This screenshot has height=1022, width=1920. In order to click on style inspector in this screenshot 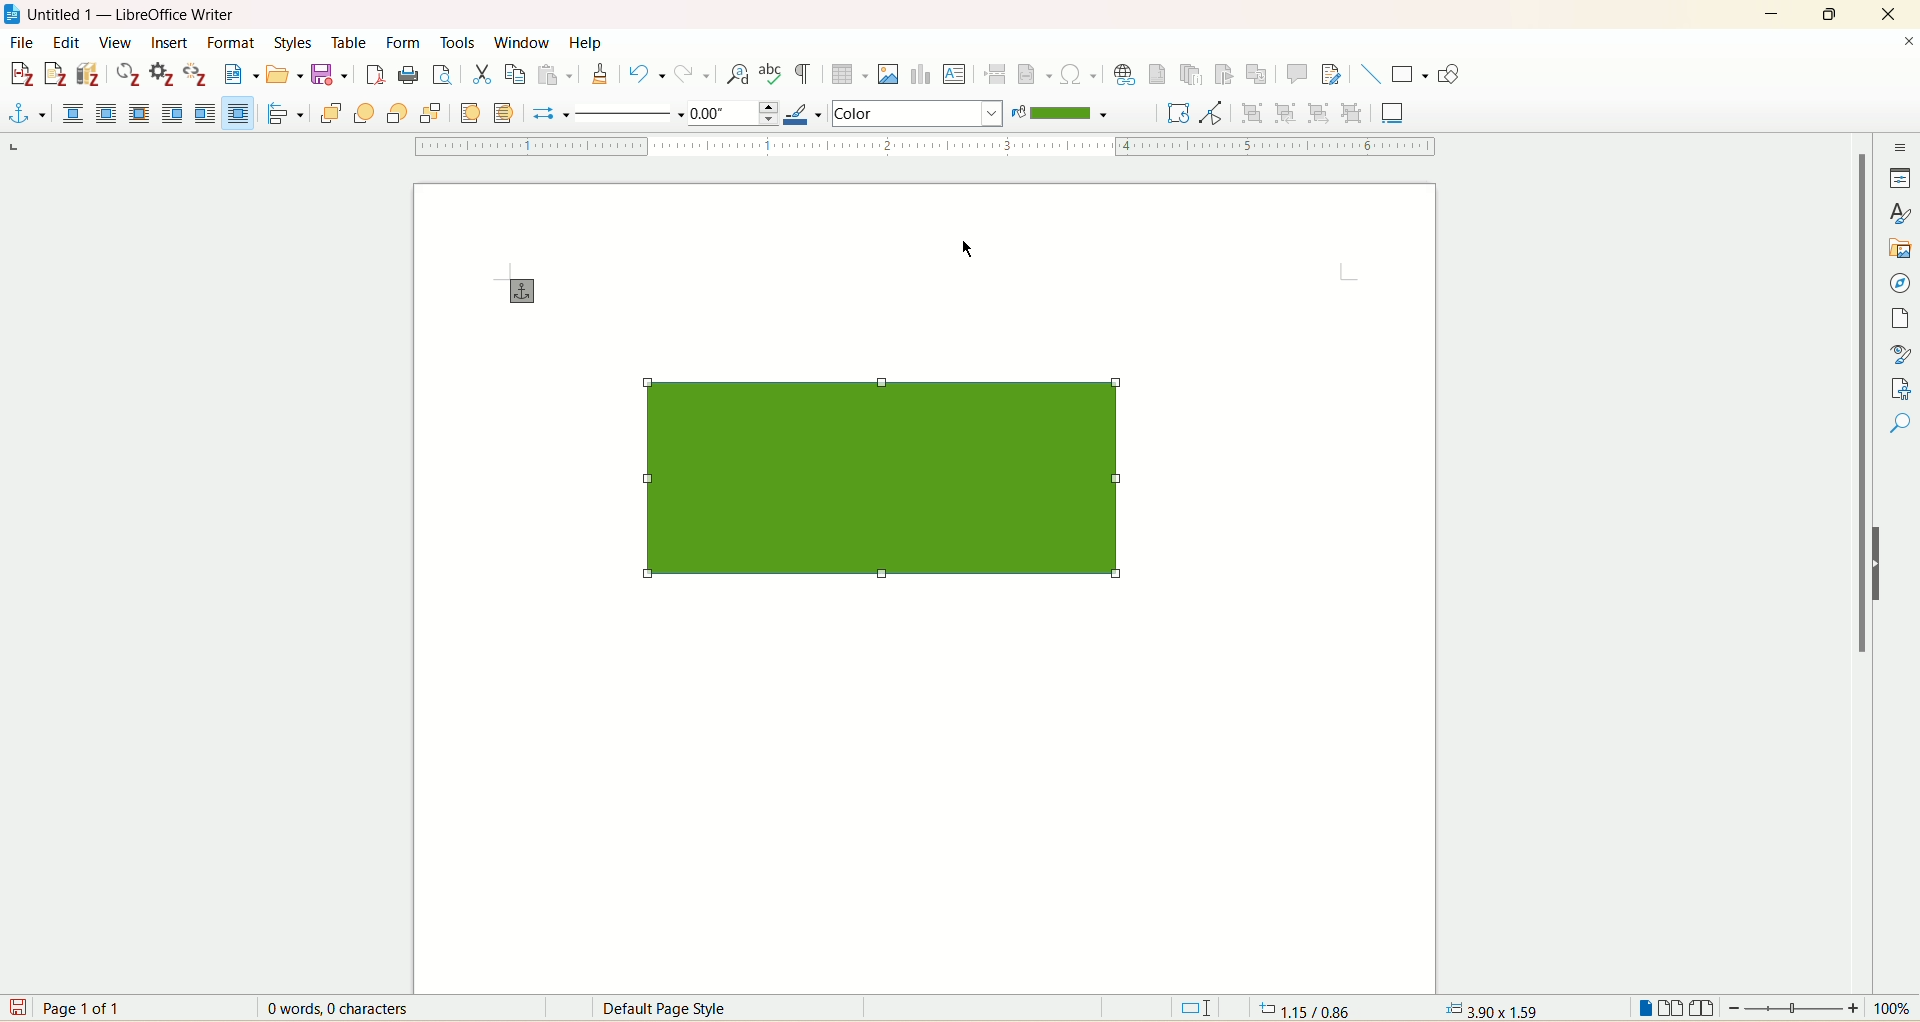, I will do `click(1898, 355)`.